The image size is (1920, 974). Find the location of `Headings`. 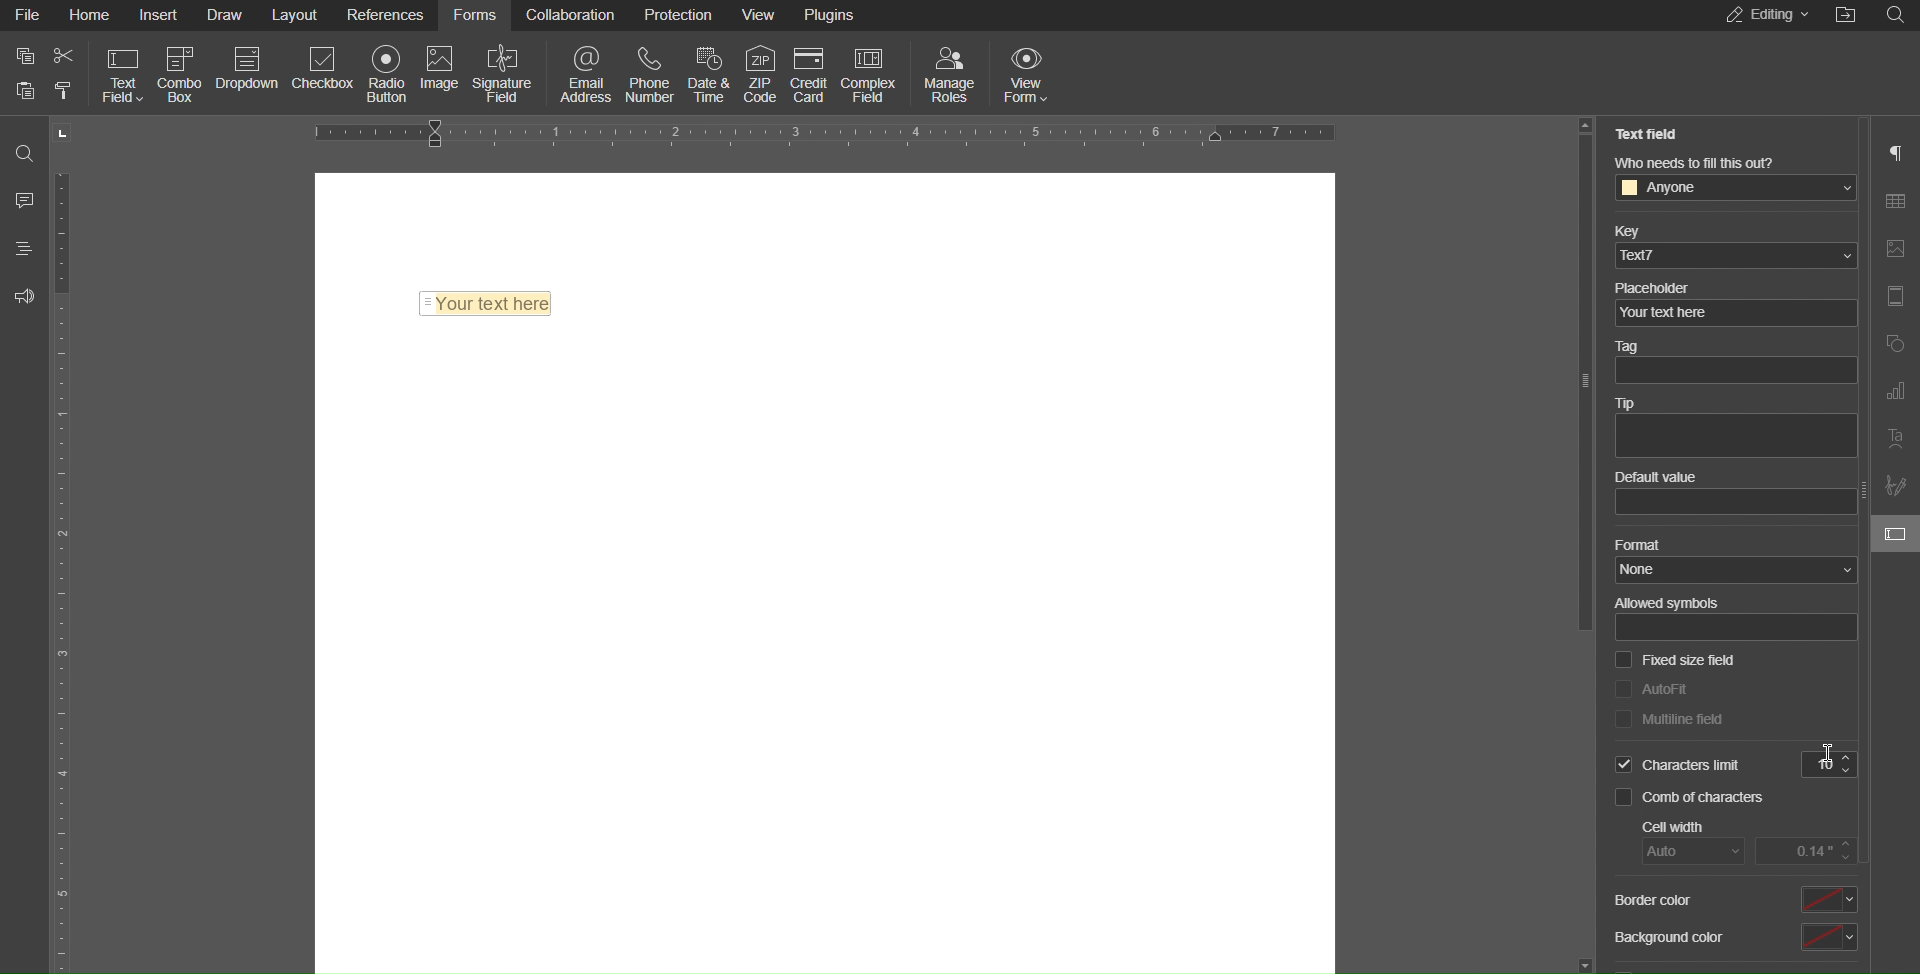

Headings is located at coordinates (20, 248).